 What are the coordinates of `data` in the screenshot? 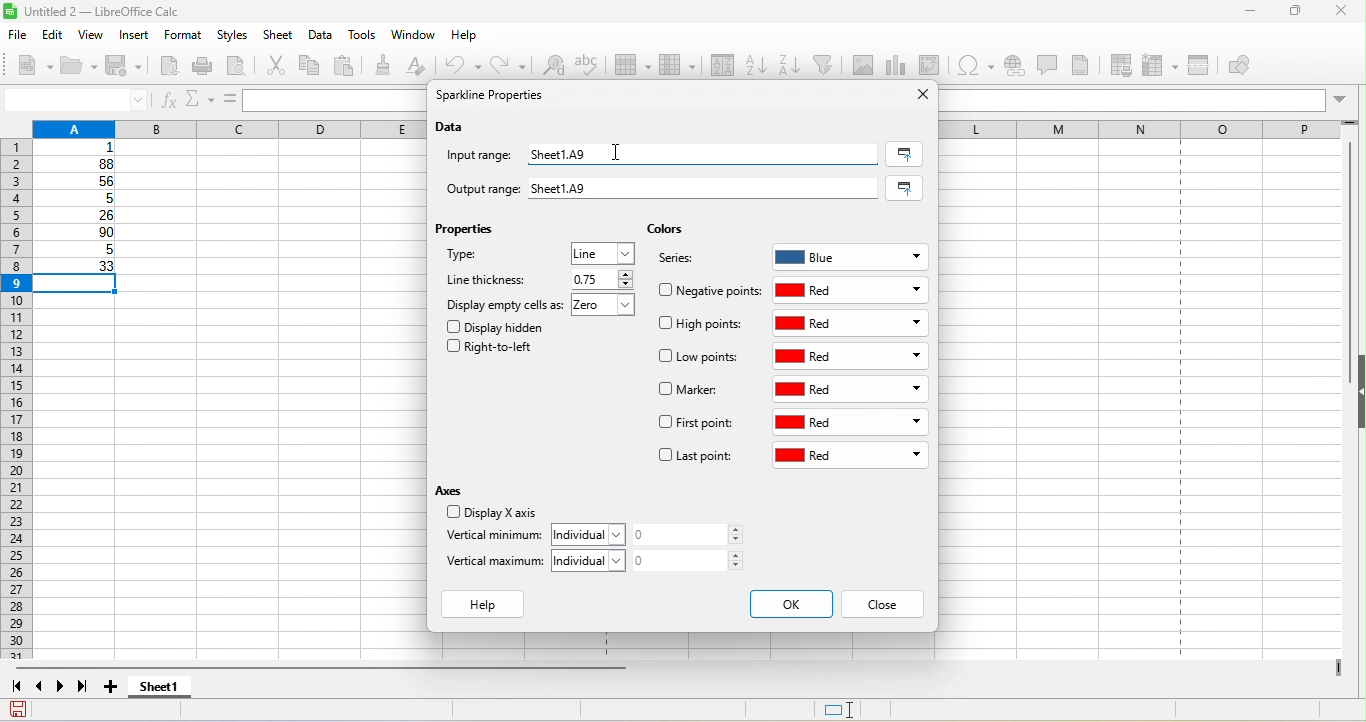 It's located at (322, 36).